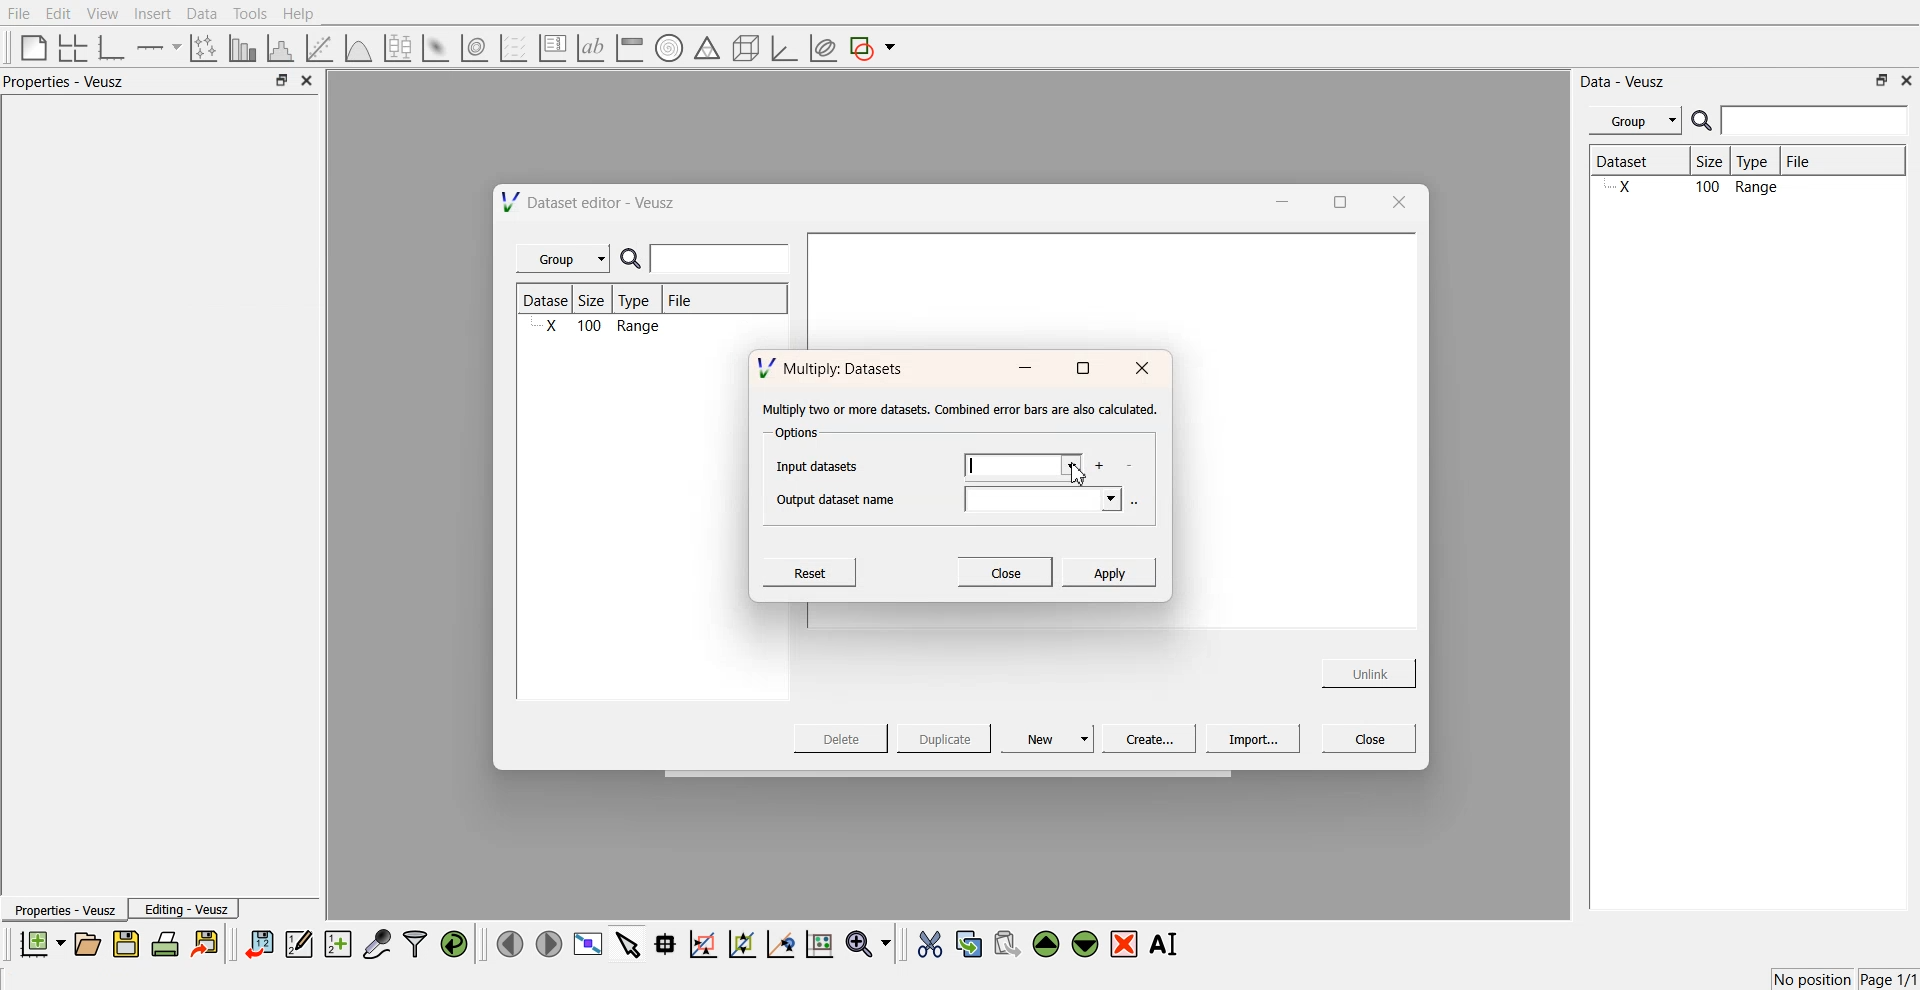 The height and width of the screenshot is (990, 1920). Describe the element at coordinates (843, 737) in the screenshot. I see `Delete` at that location.